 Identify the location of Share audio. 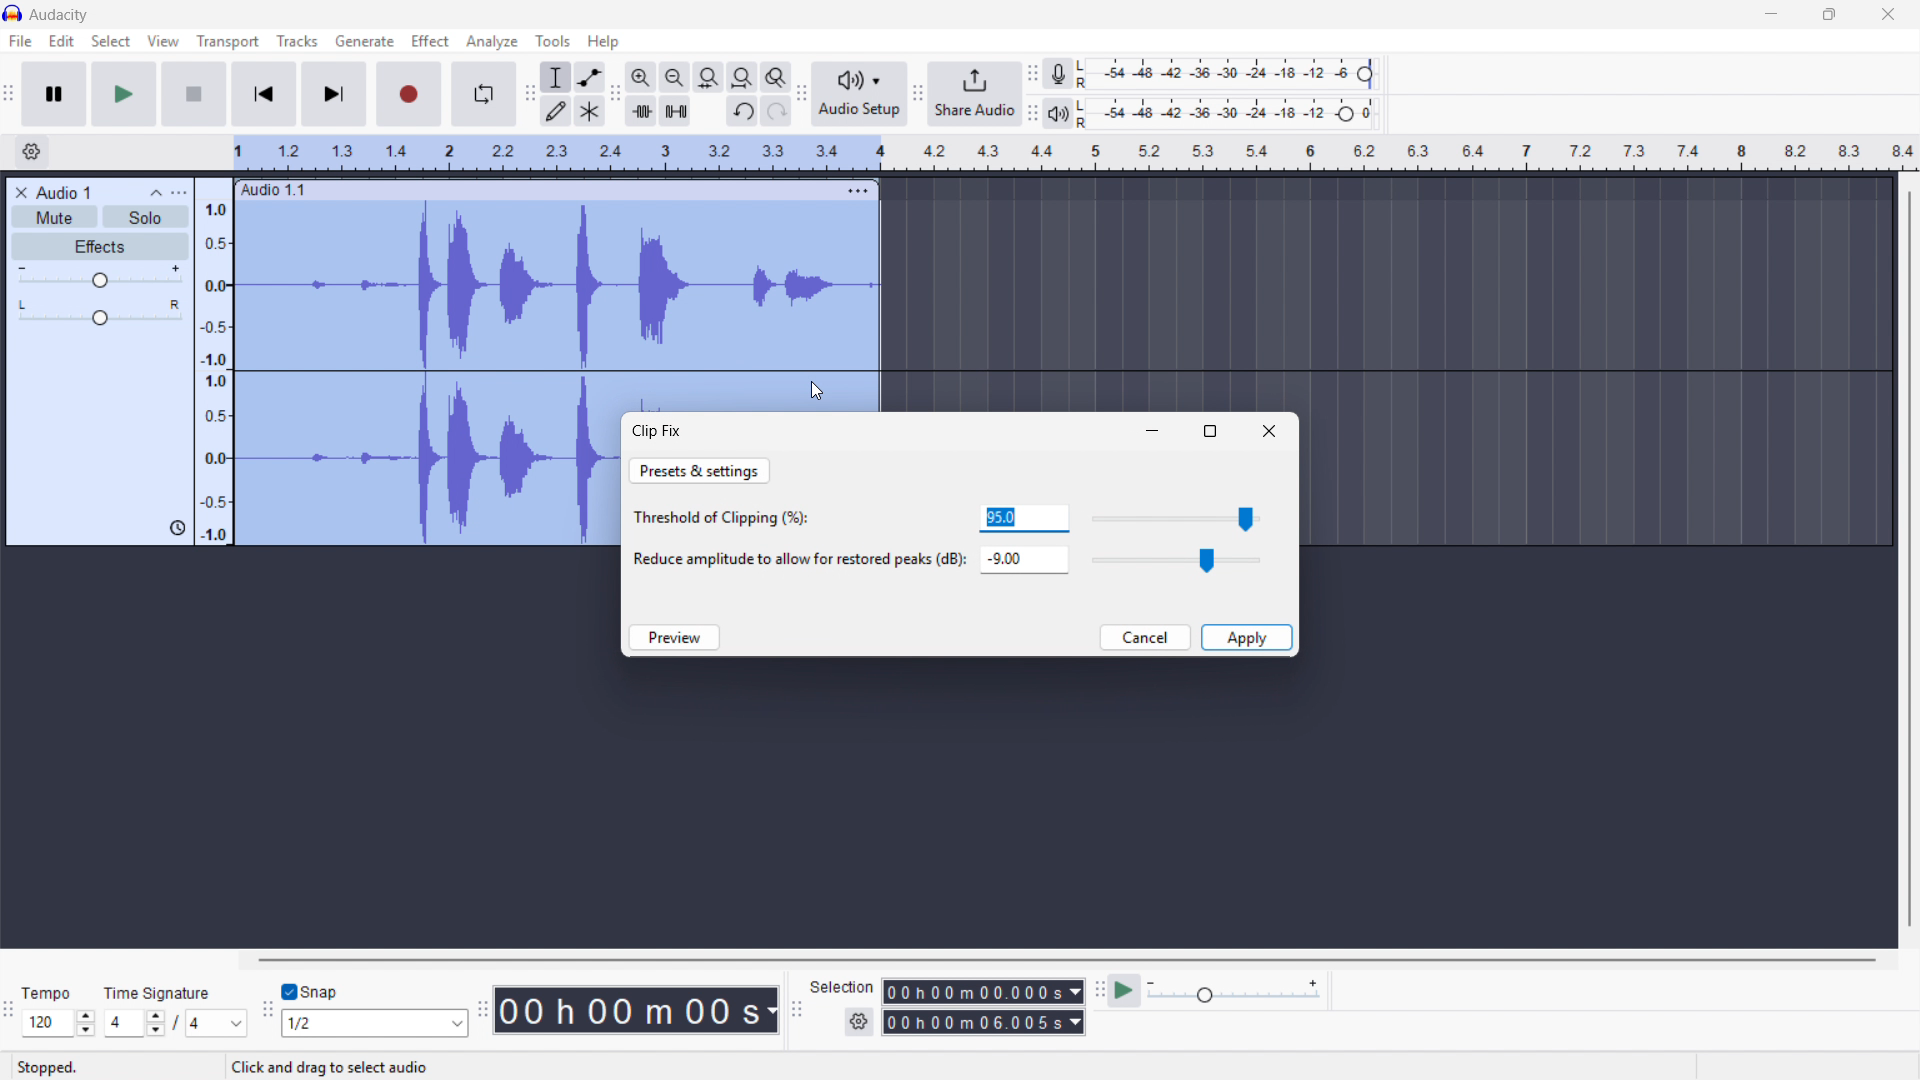
(974, 94).